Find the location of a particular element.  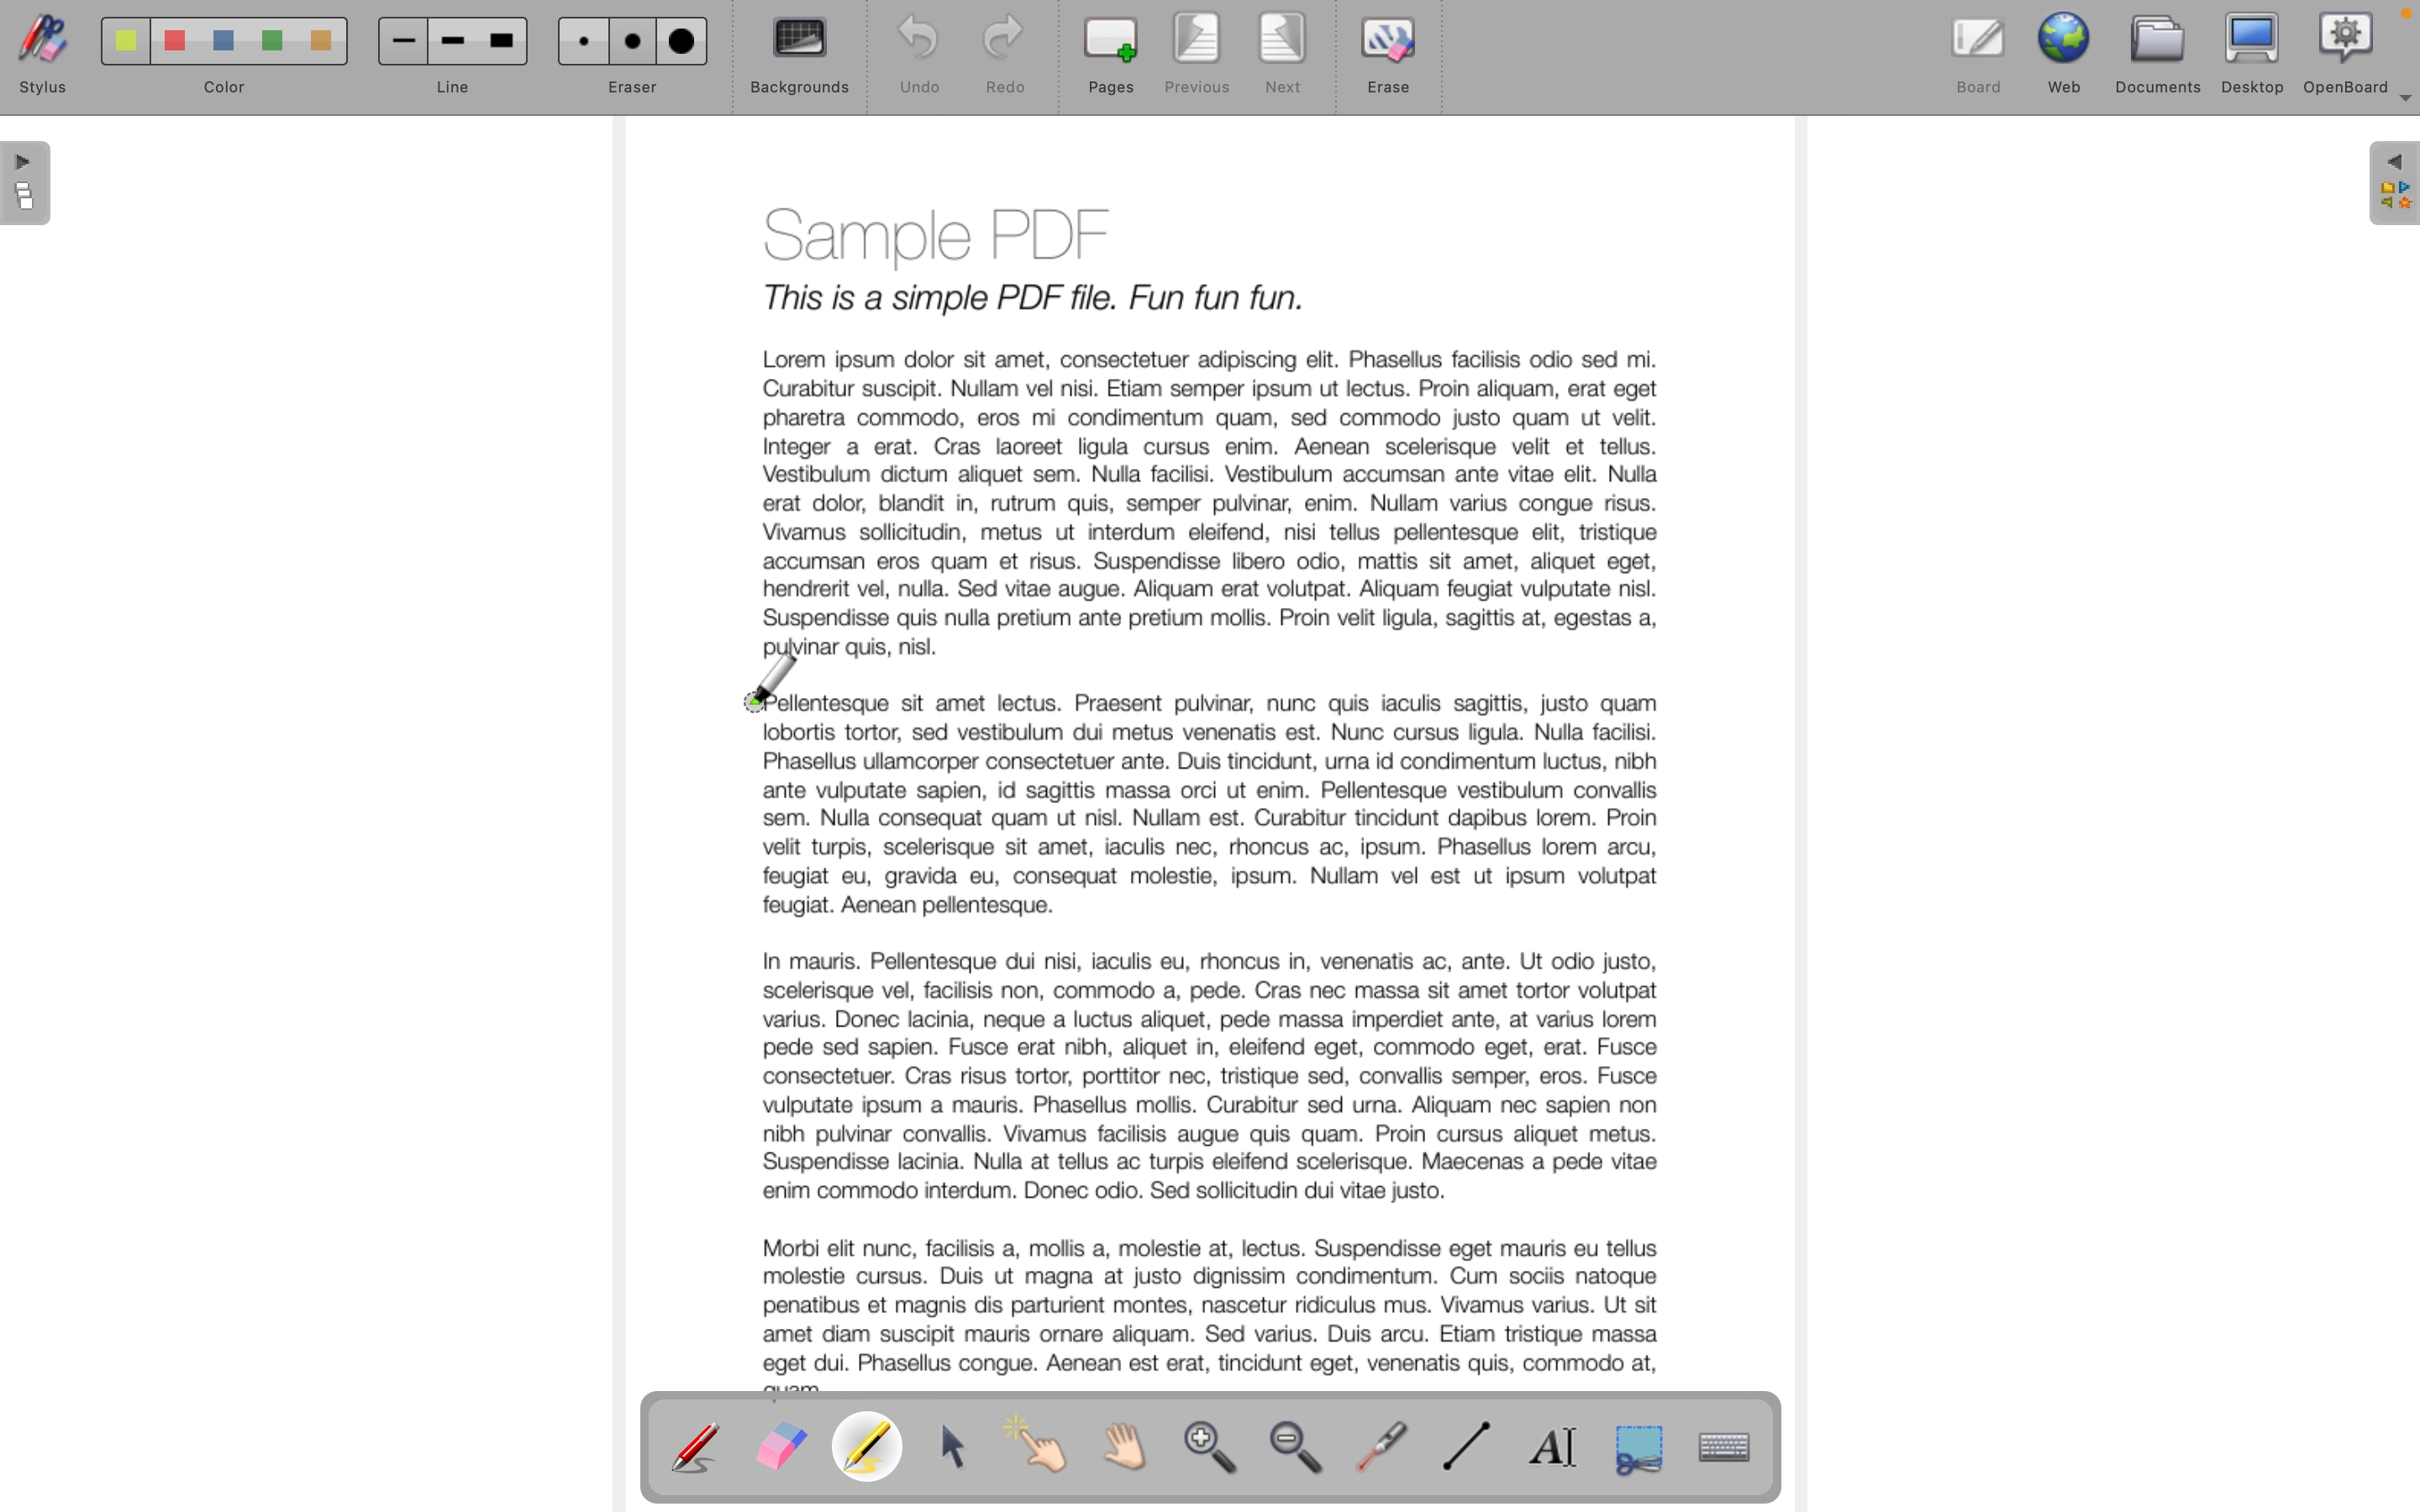

pen is located at coordinates (697, 1446).